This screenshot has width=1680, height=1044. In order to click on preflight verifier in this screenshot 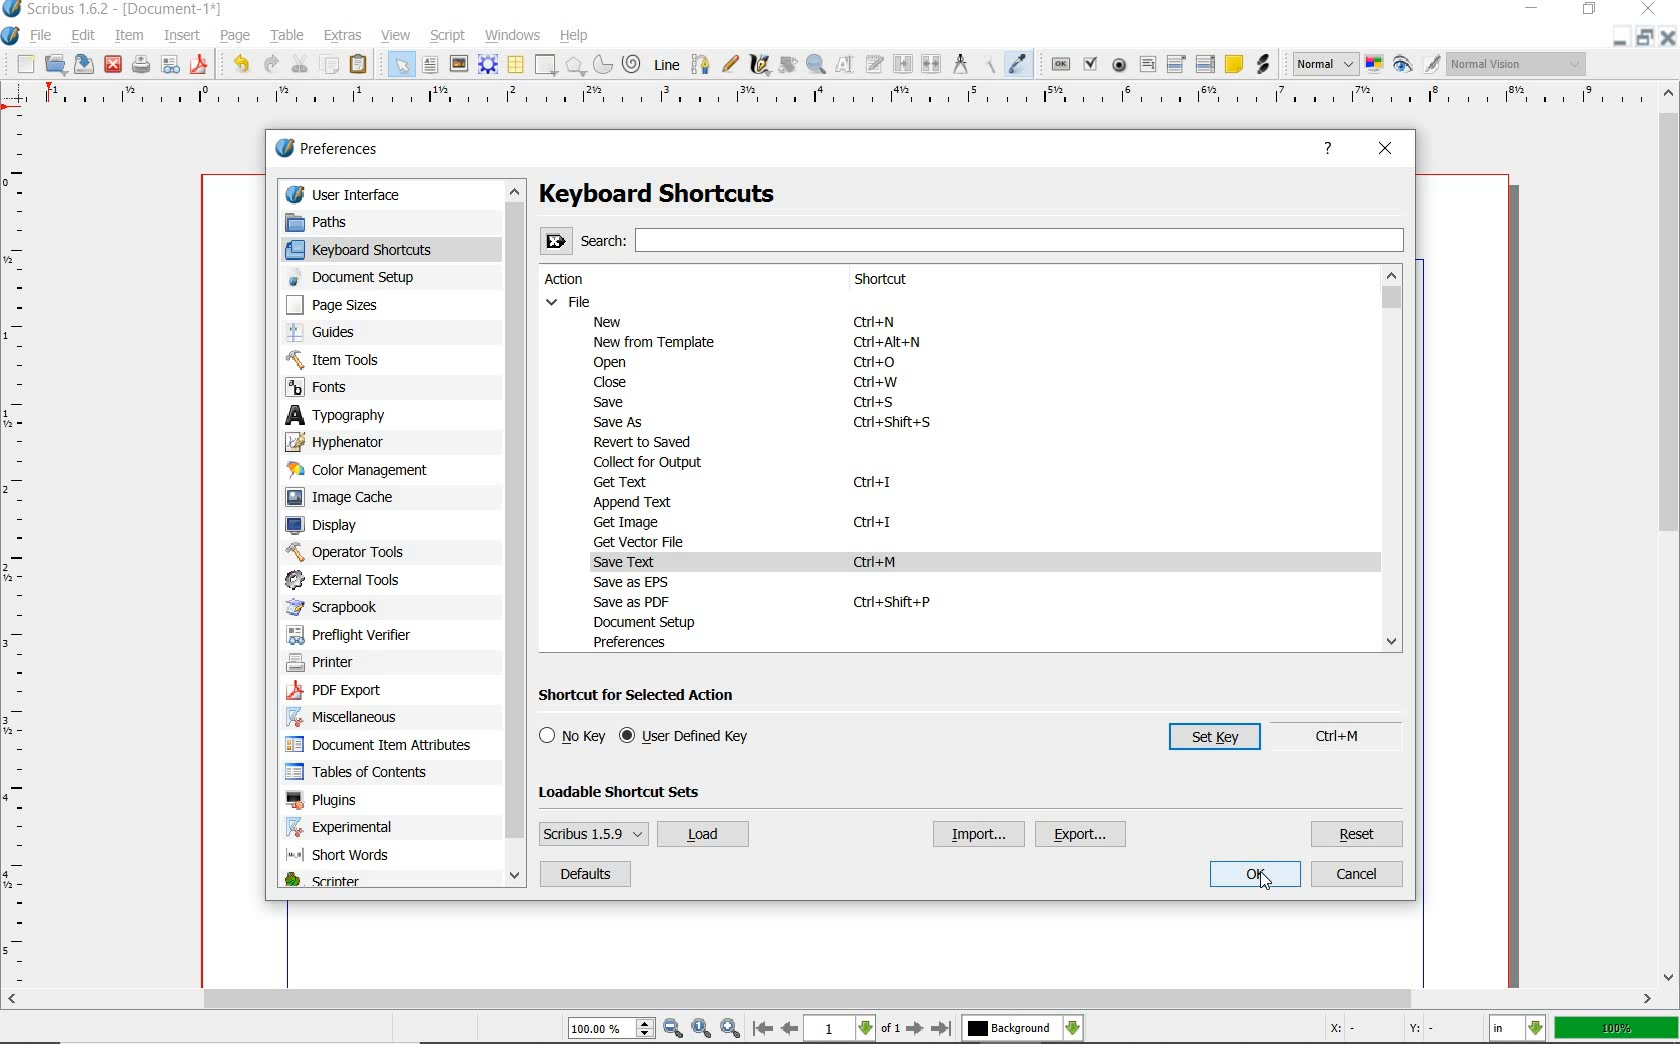, I will do `click(140, 66)`.